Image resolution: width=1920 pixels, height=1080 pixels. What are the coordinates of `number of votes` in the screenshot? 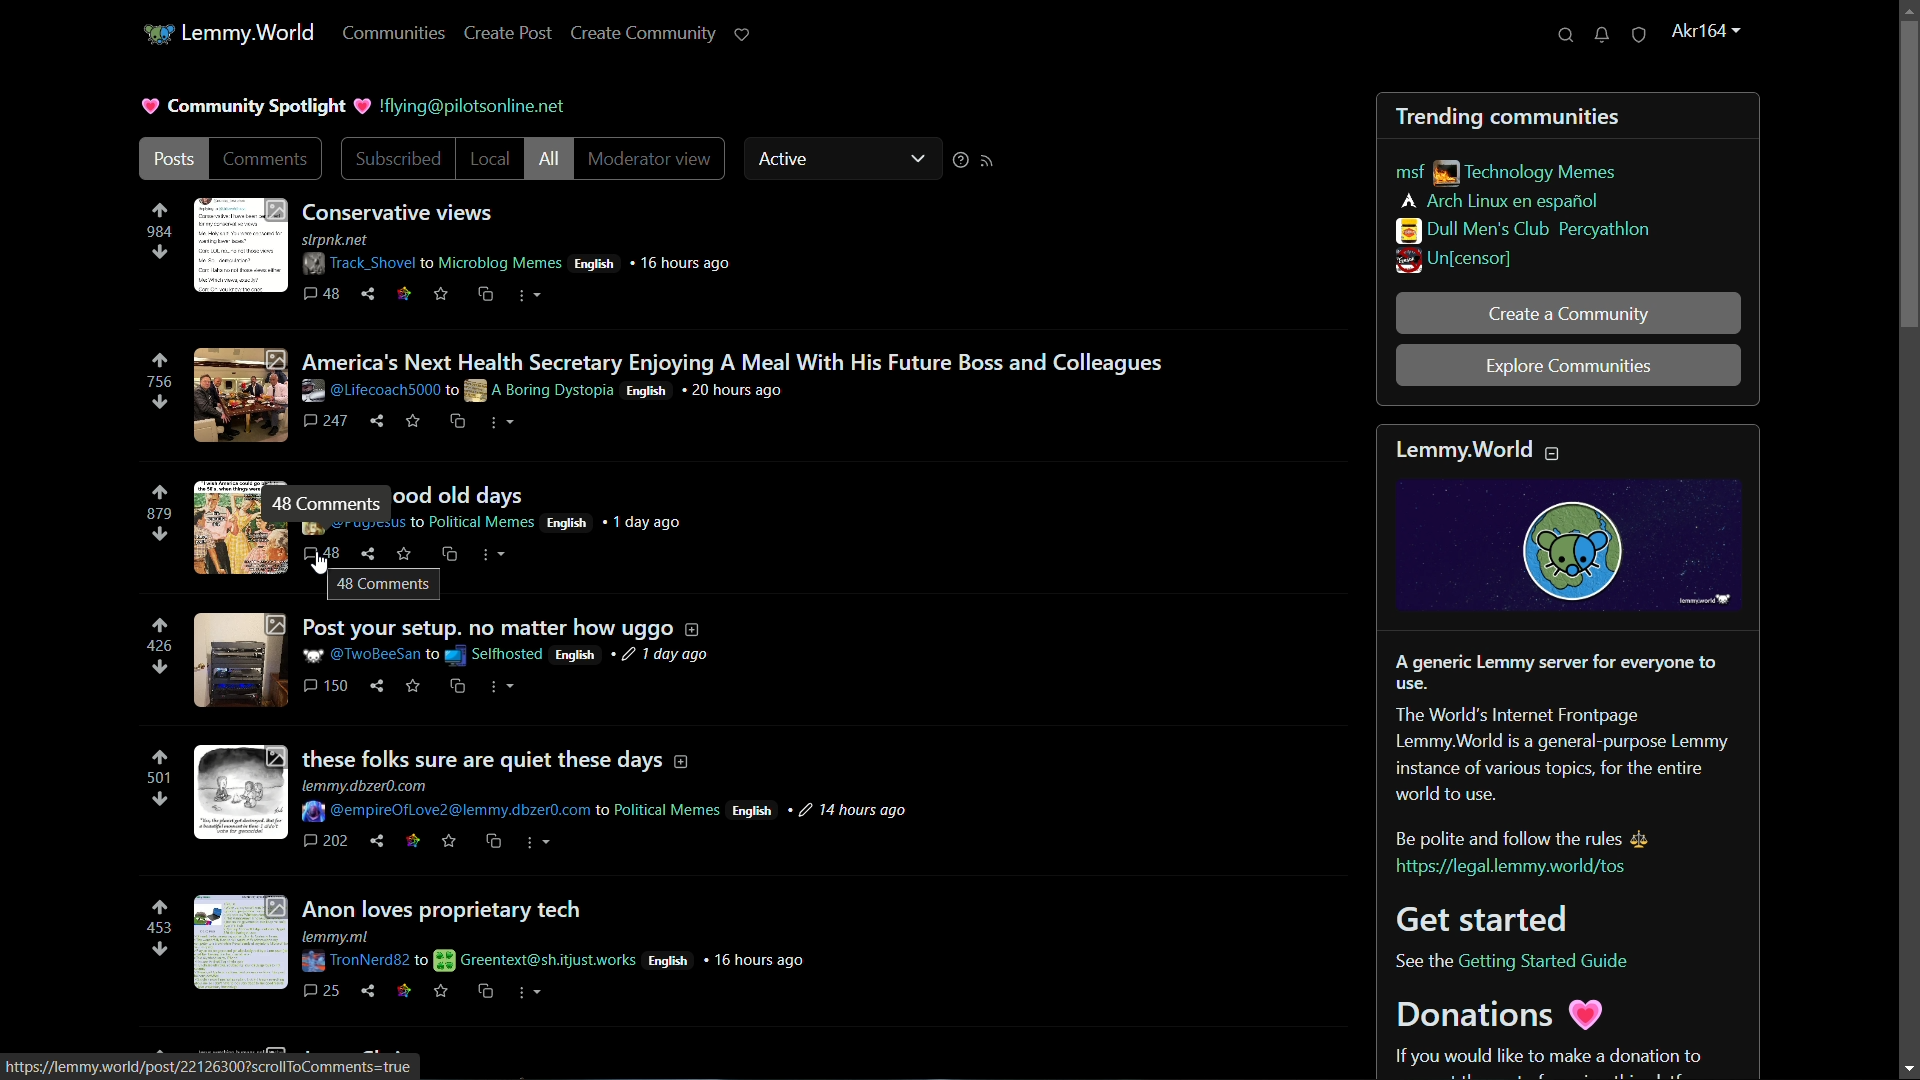 It's located at (161, 515).